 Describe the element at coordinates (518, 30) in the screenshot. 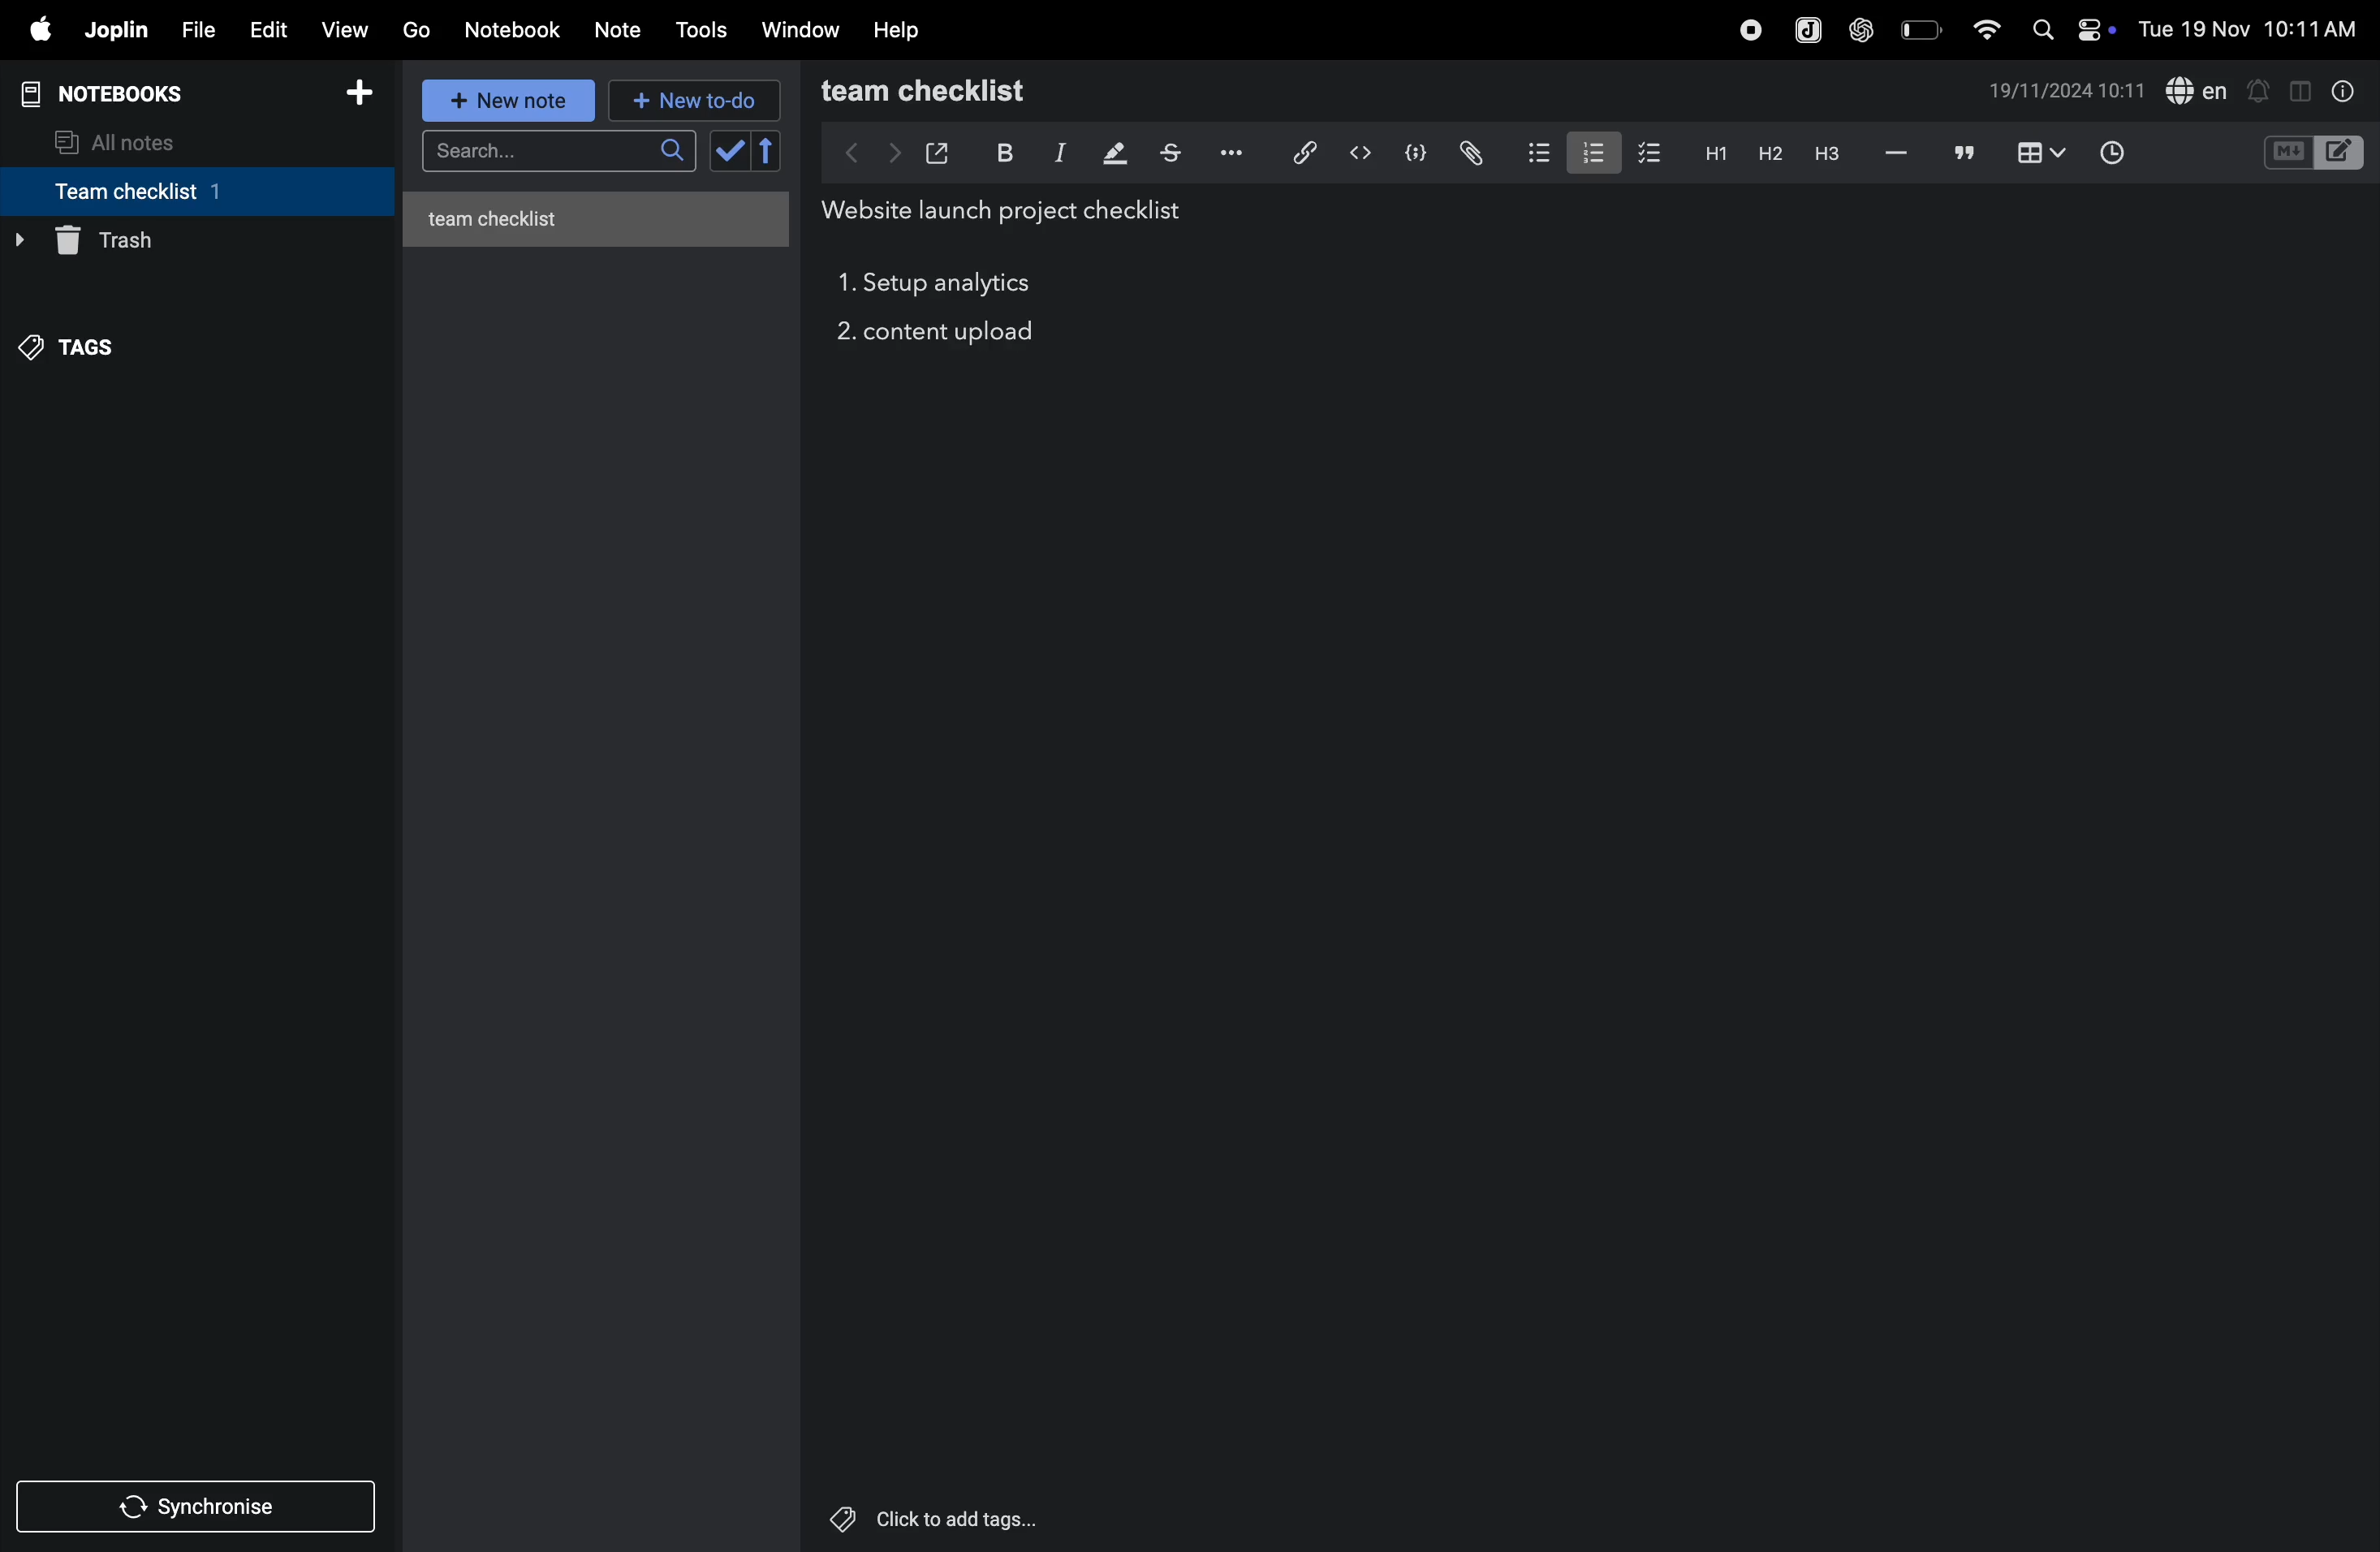

I see `Notebook` at that location.